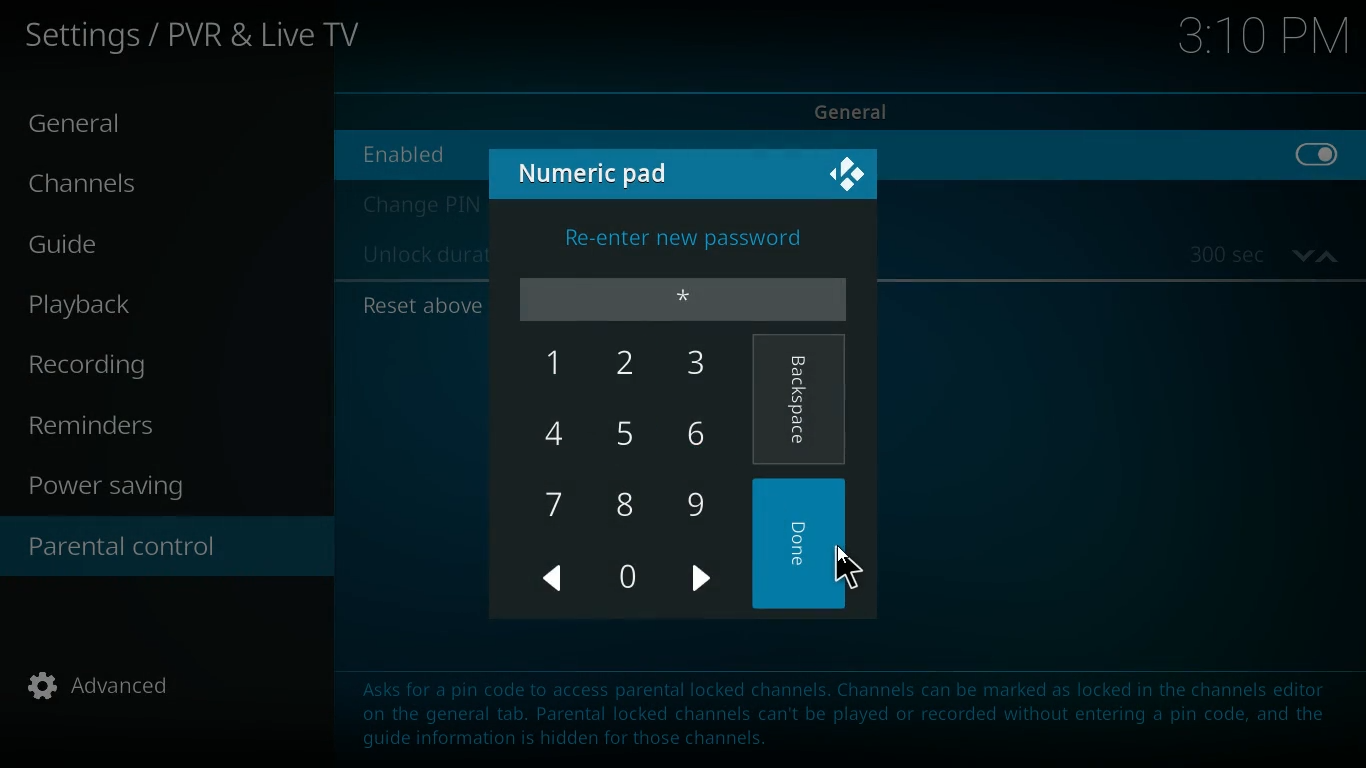 The width and height of the screenshot is (1366, 768). What do you see at coordinates (632, 365) in the screenshot?
I see `2` at bounding box center [632, 365].